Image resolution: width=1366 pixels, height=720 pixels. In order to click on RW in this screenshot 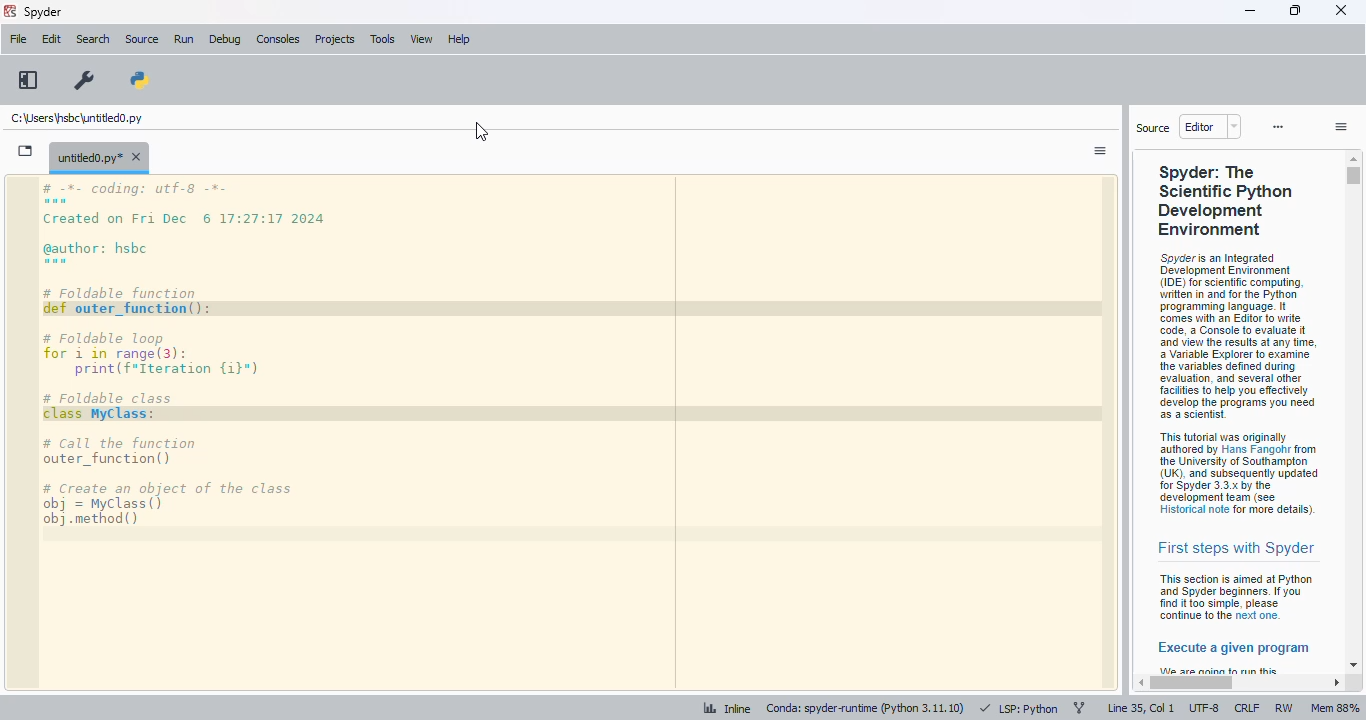, I will do `click(1284, 708)`.